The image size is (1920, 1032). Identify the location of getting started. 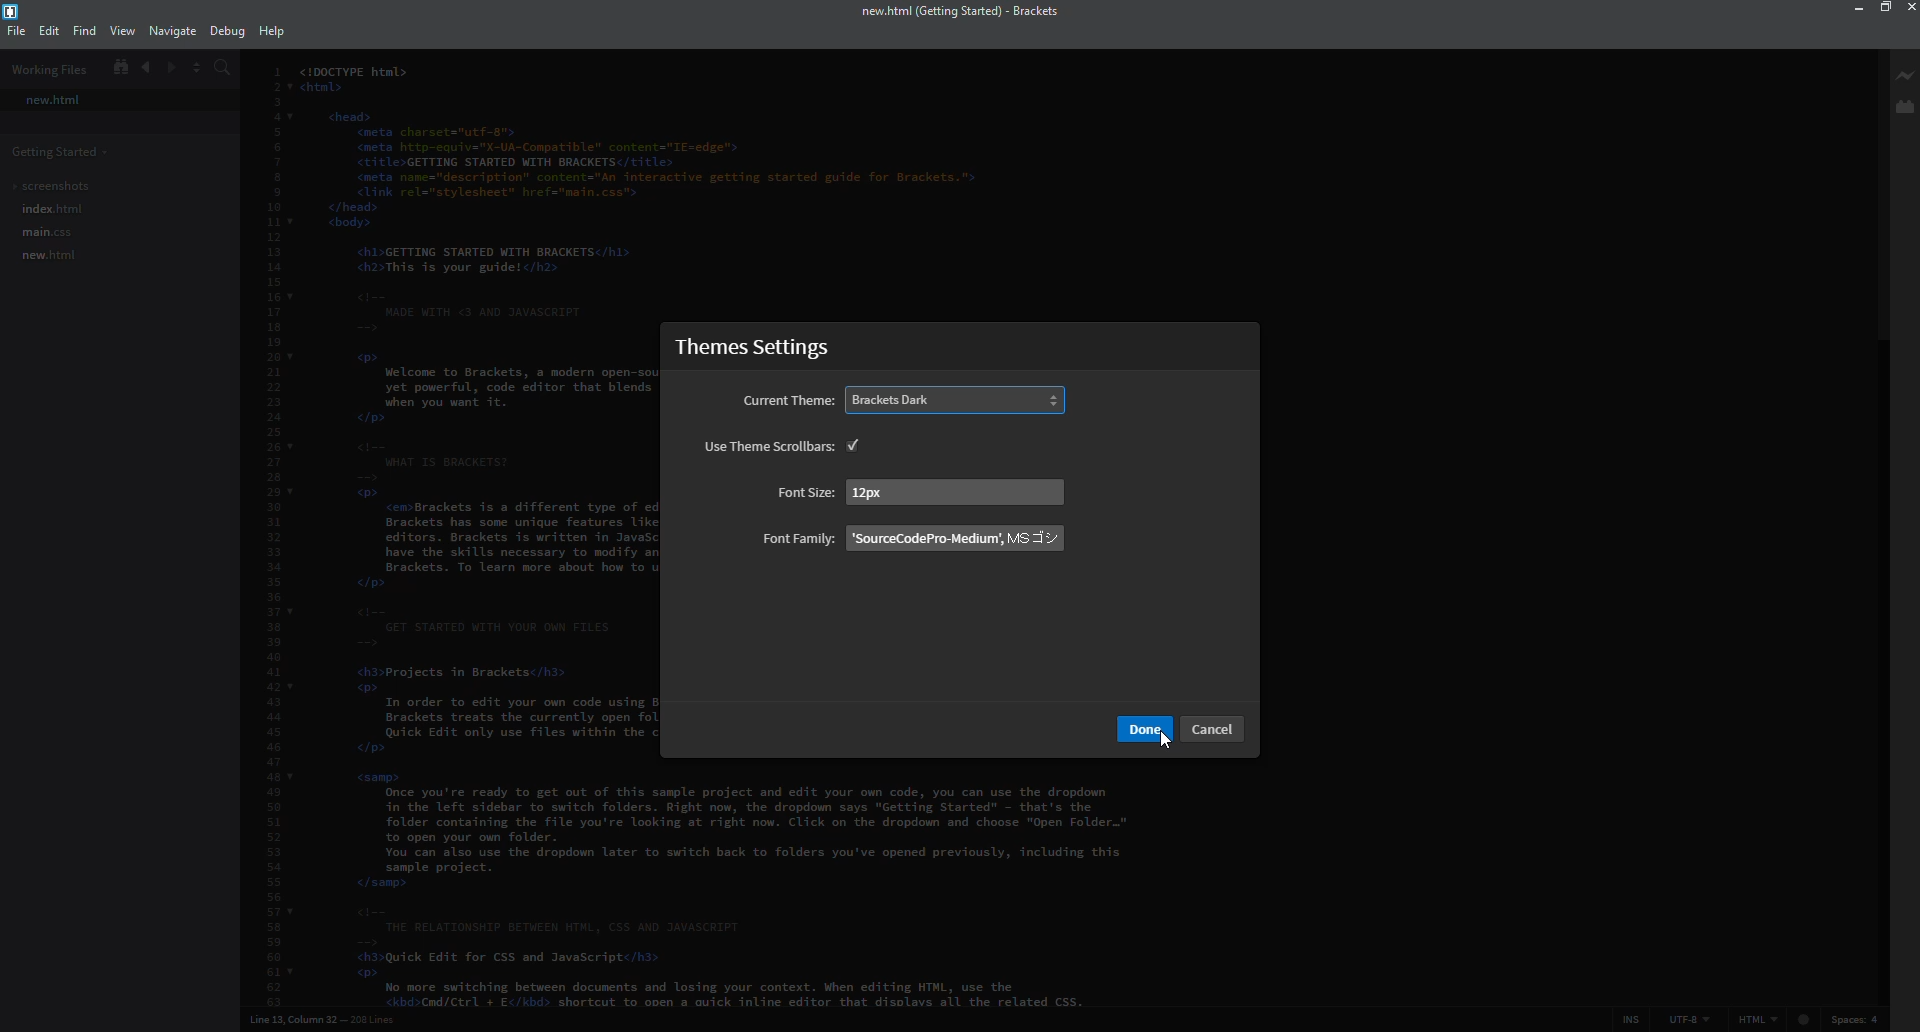
(61, 152).